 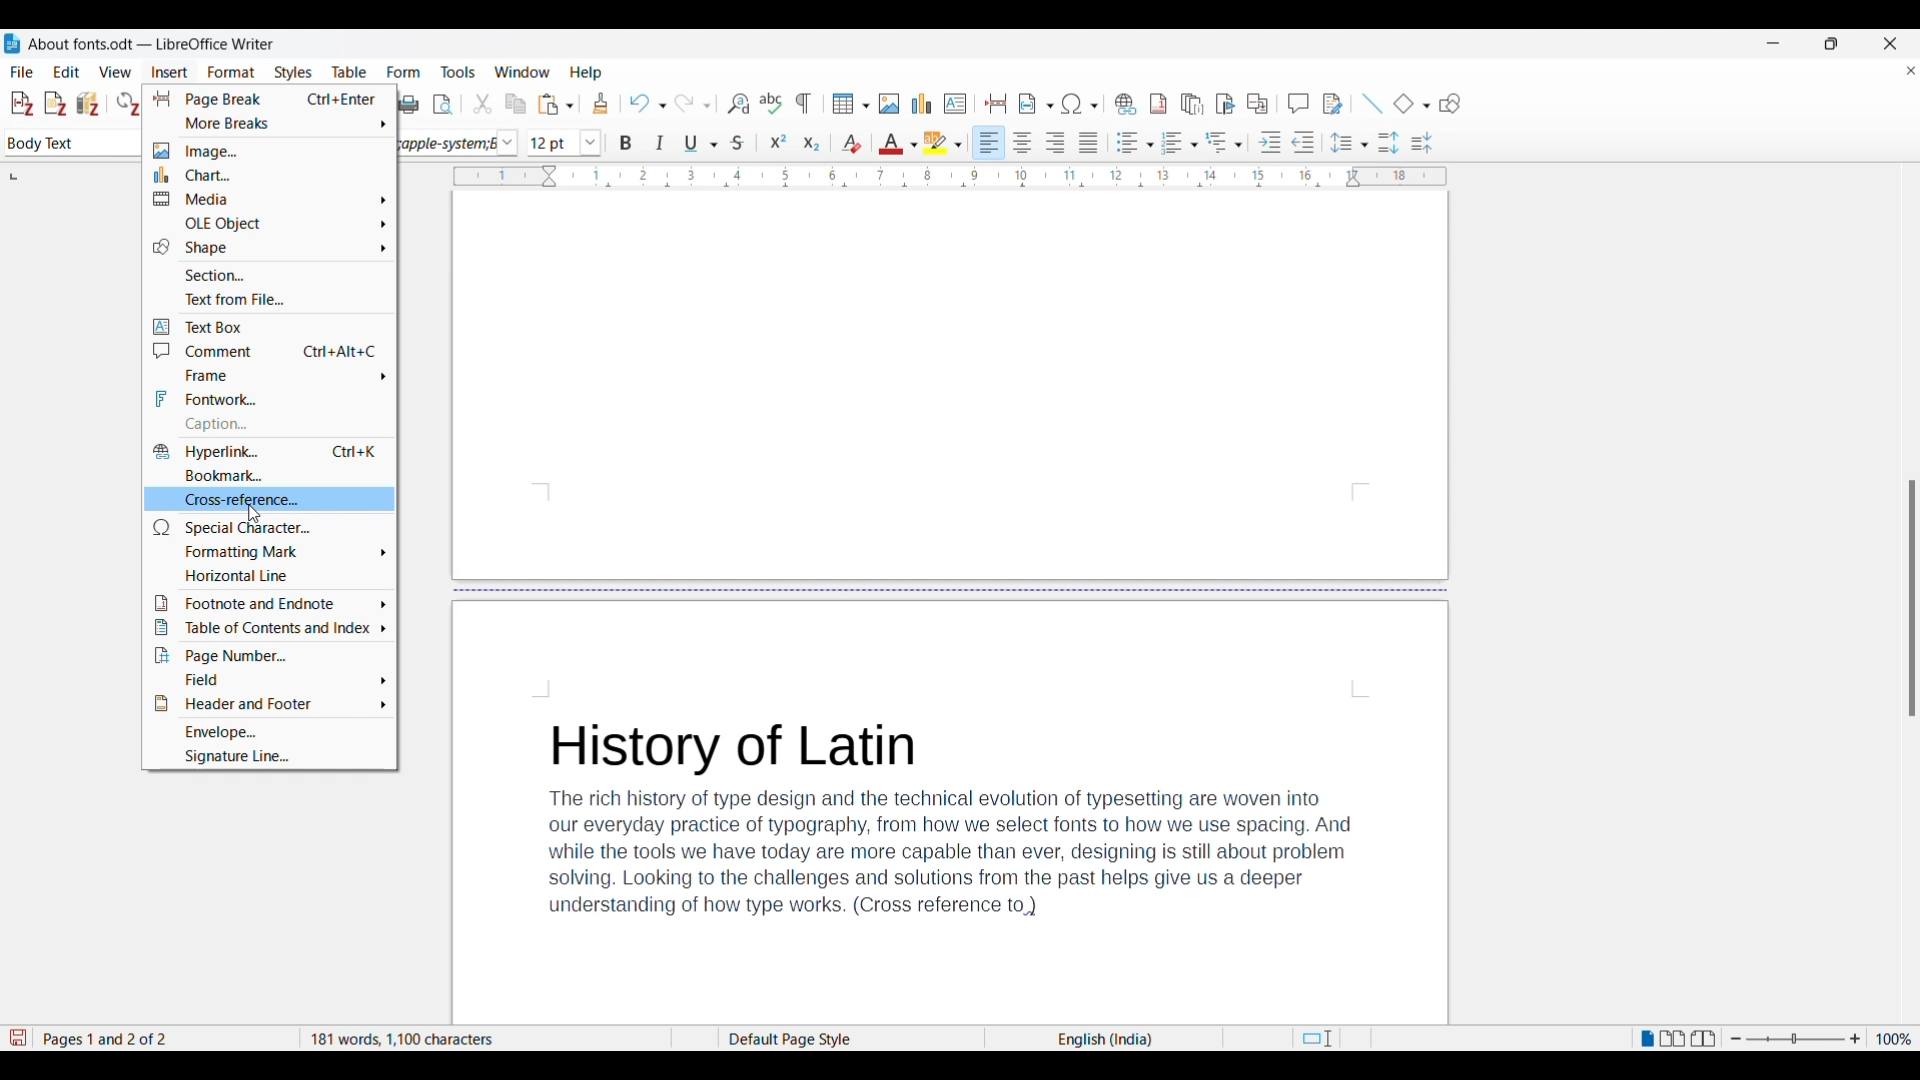 What do you see at coordinates (812, 144) in the screenshot?
I see `Subscript` at bounding box center [812, 144].